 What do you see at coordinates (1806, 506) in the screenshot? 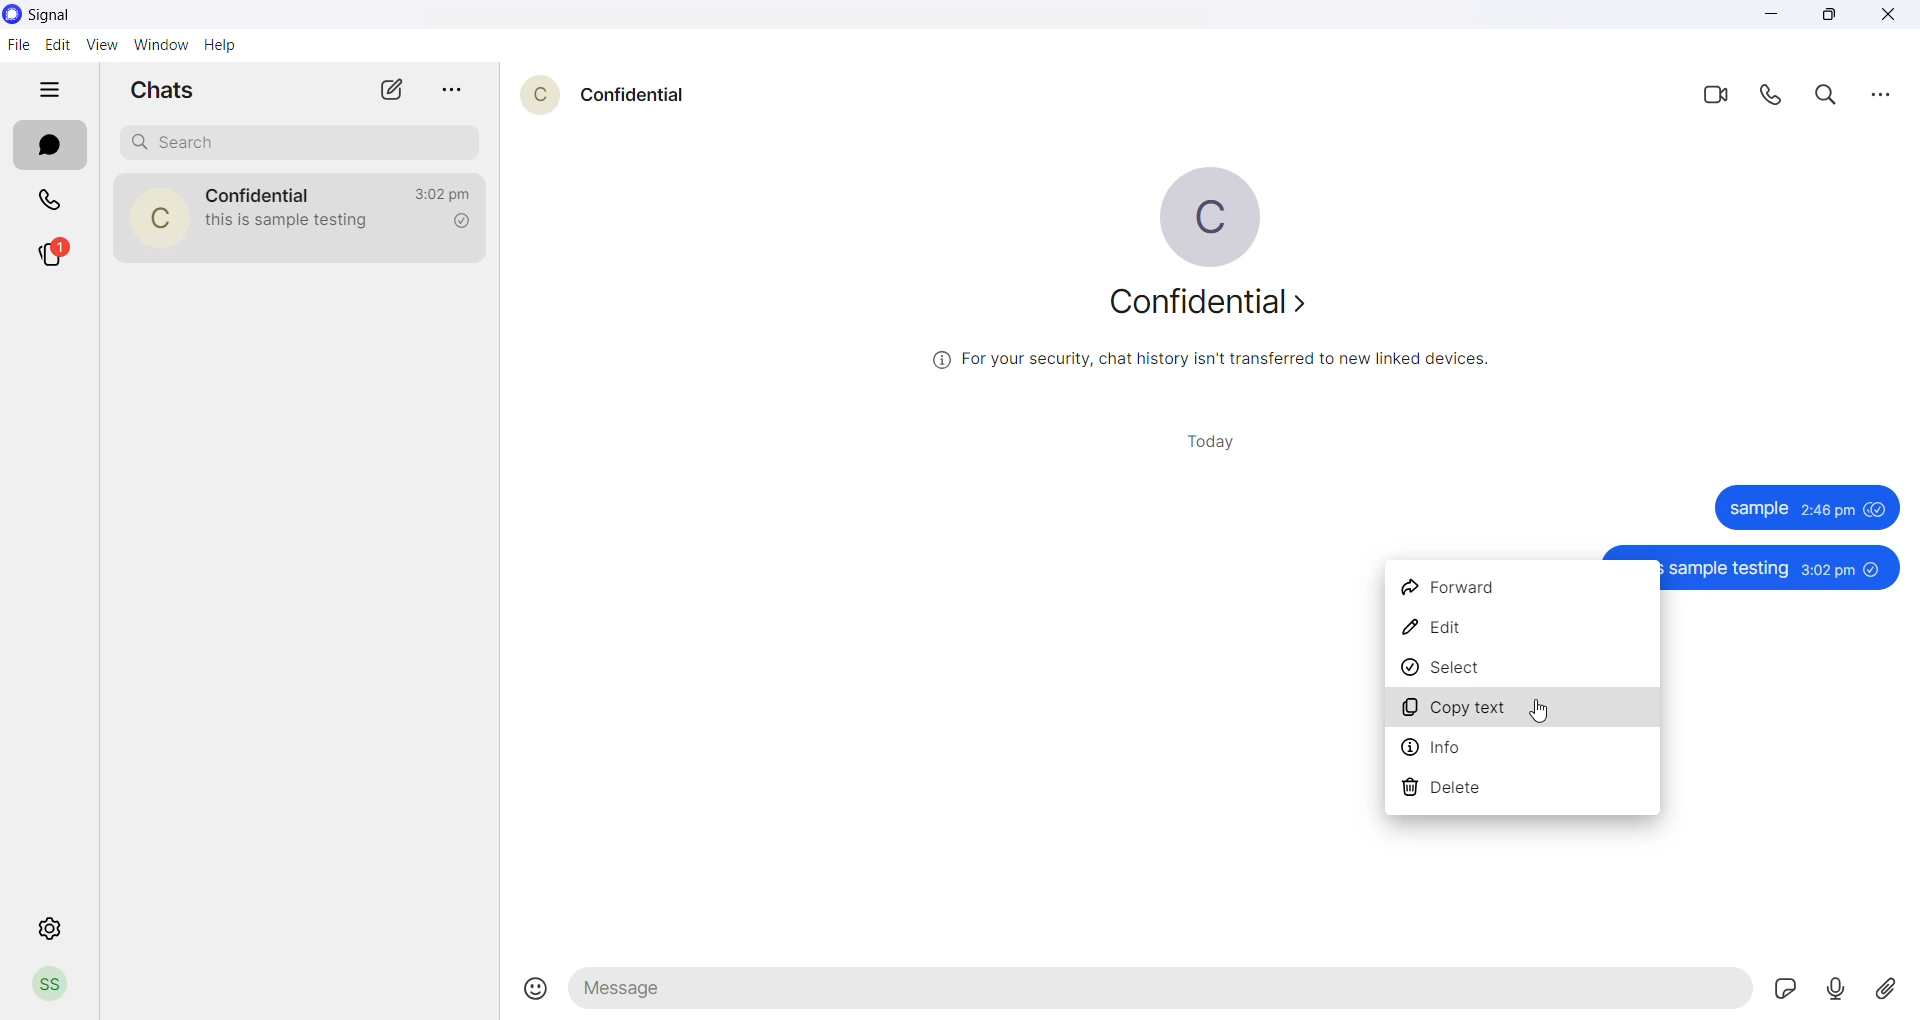
I see `` at bounding box center [1806, 506].